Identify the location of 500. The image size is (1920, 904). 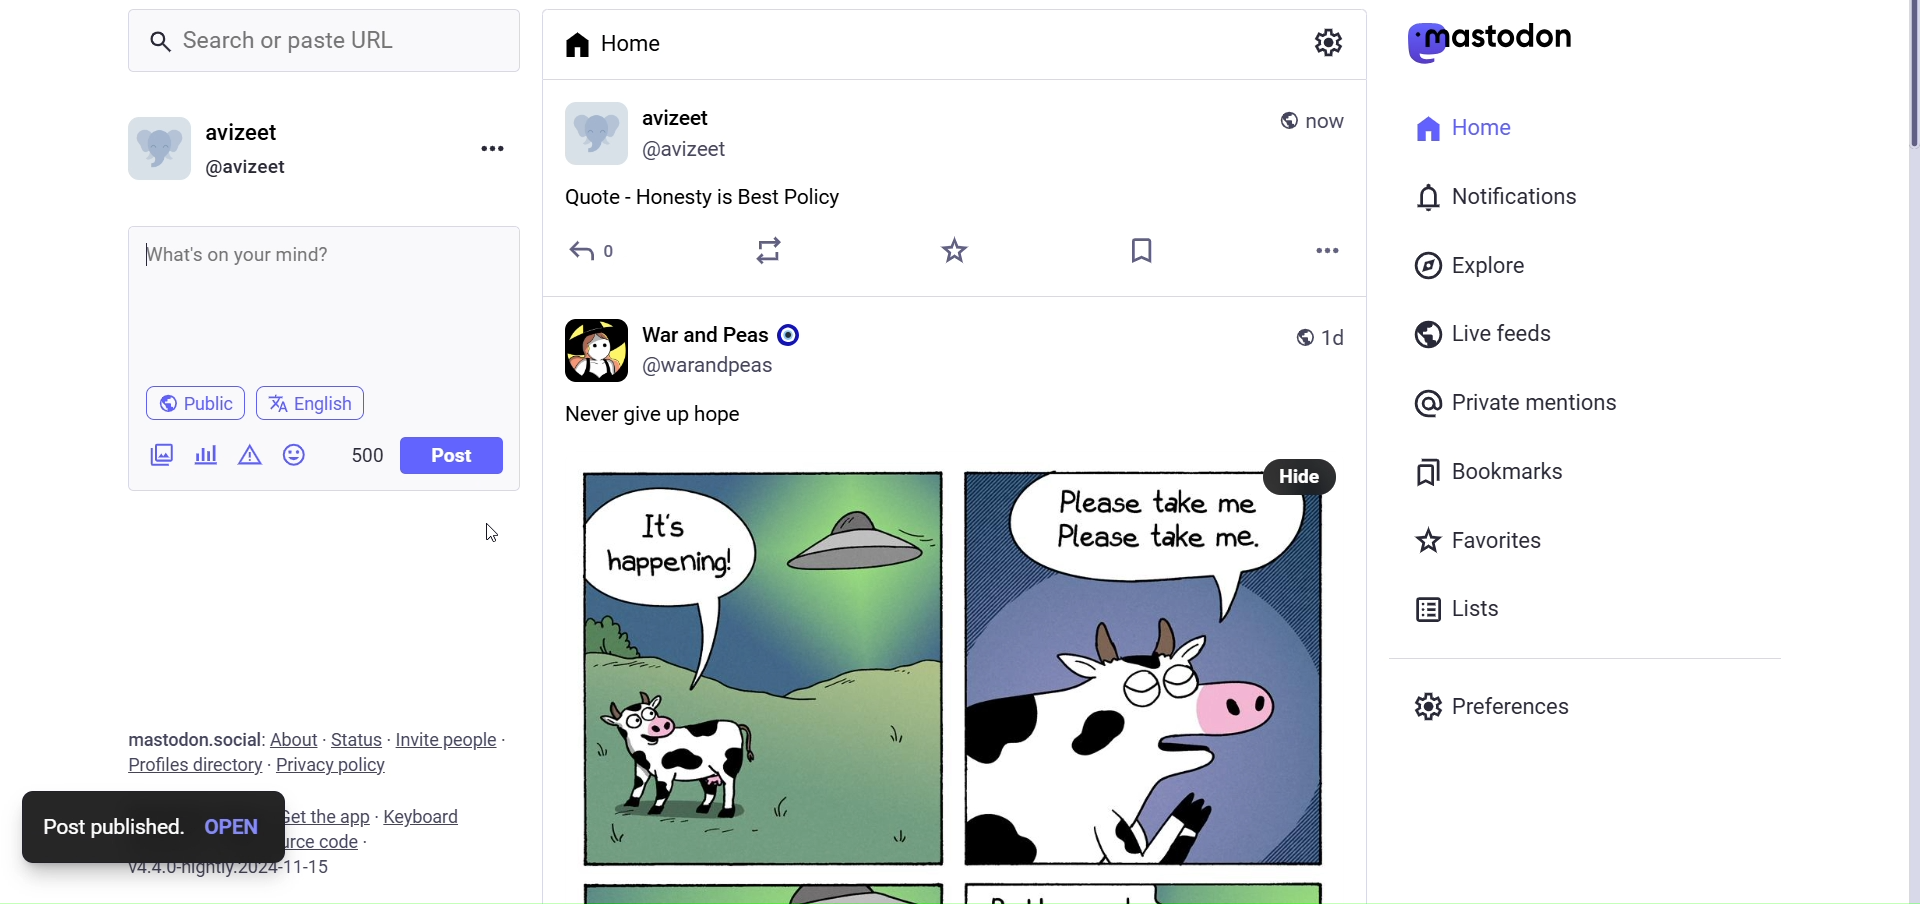
(358, 449).